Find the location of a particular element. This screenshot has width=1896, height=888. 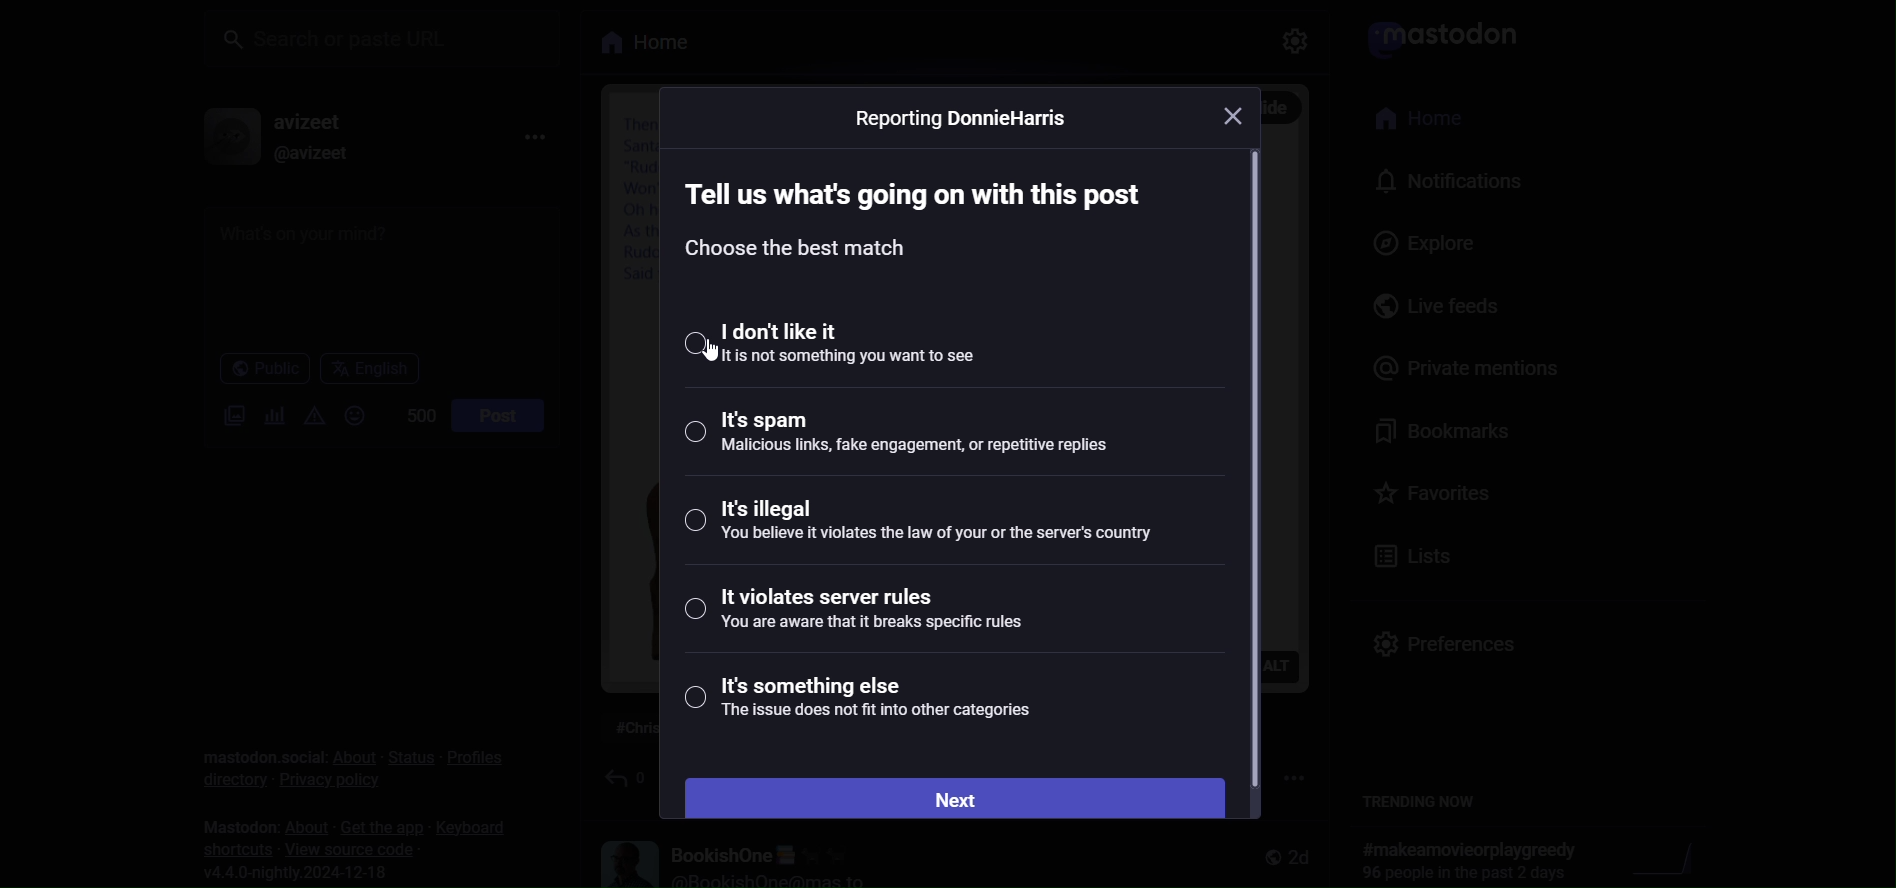

post is located at coordinates (496, 414).